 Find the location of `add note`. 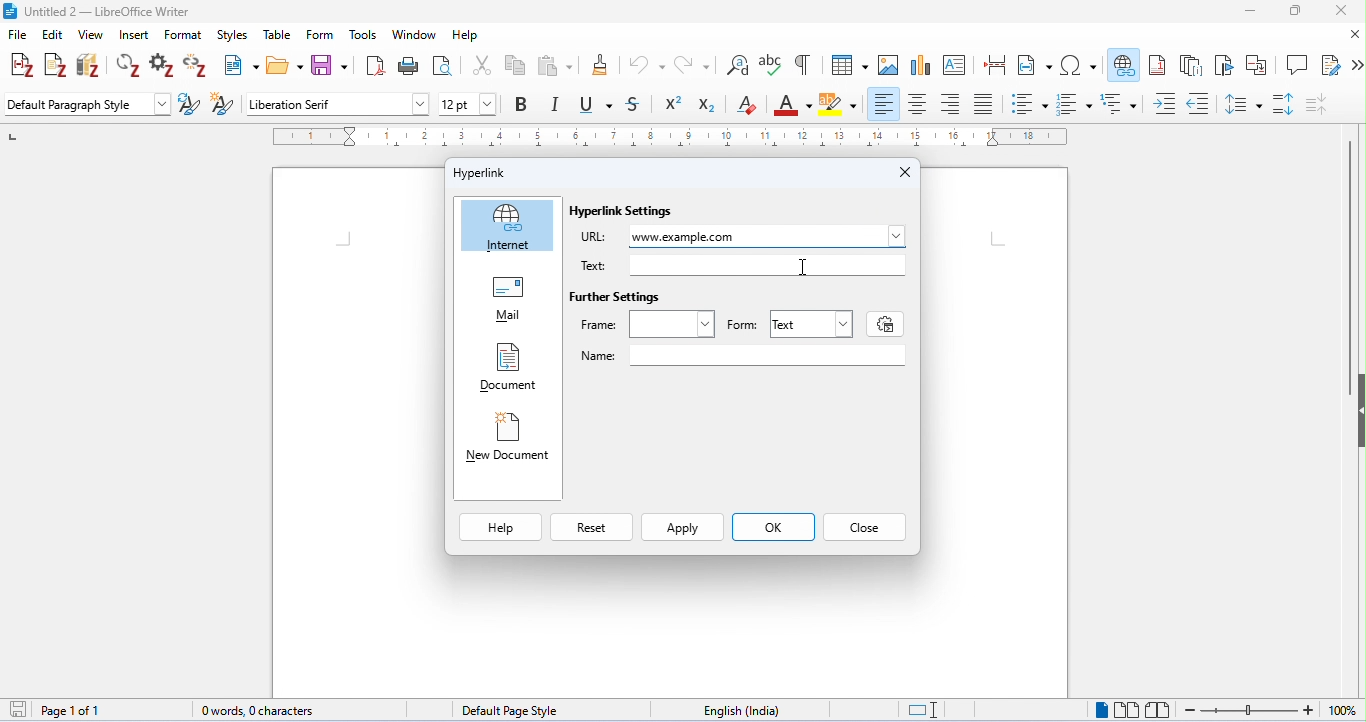

add note is located at coordinates (56, 65).